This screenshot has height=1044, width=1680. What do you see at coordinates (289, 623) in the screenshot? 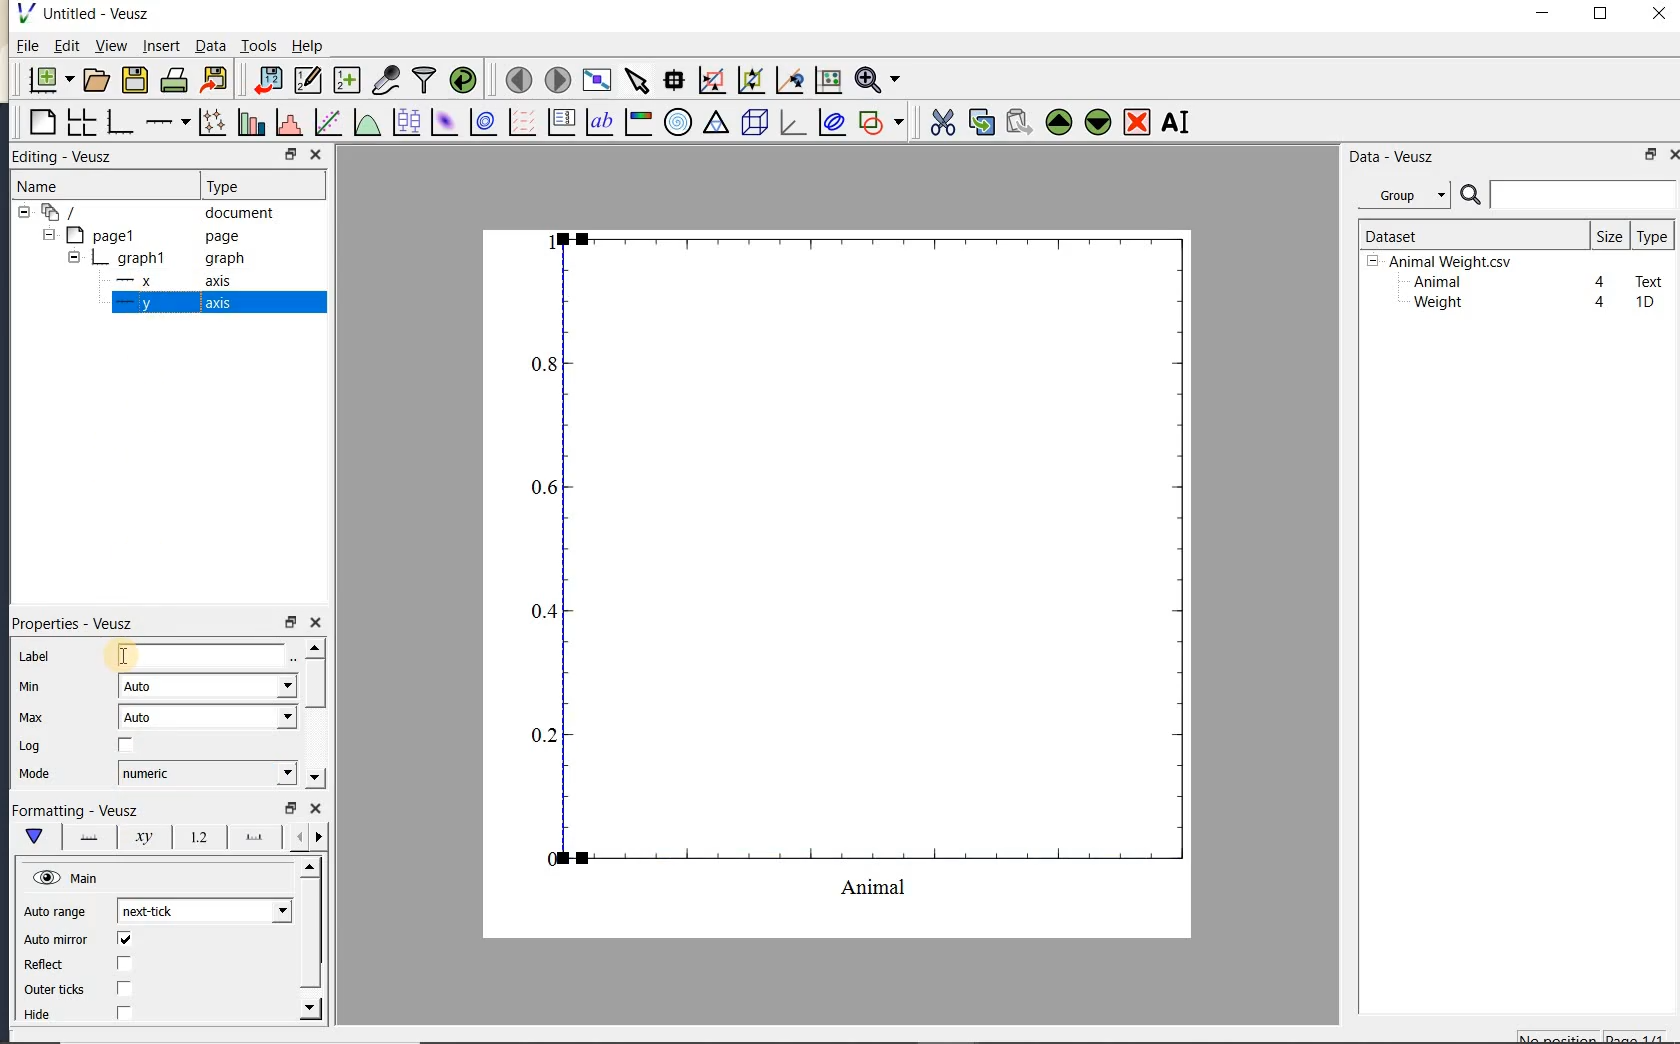
I see `restore` at bounding box center [289, 623].